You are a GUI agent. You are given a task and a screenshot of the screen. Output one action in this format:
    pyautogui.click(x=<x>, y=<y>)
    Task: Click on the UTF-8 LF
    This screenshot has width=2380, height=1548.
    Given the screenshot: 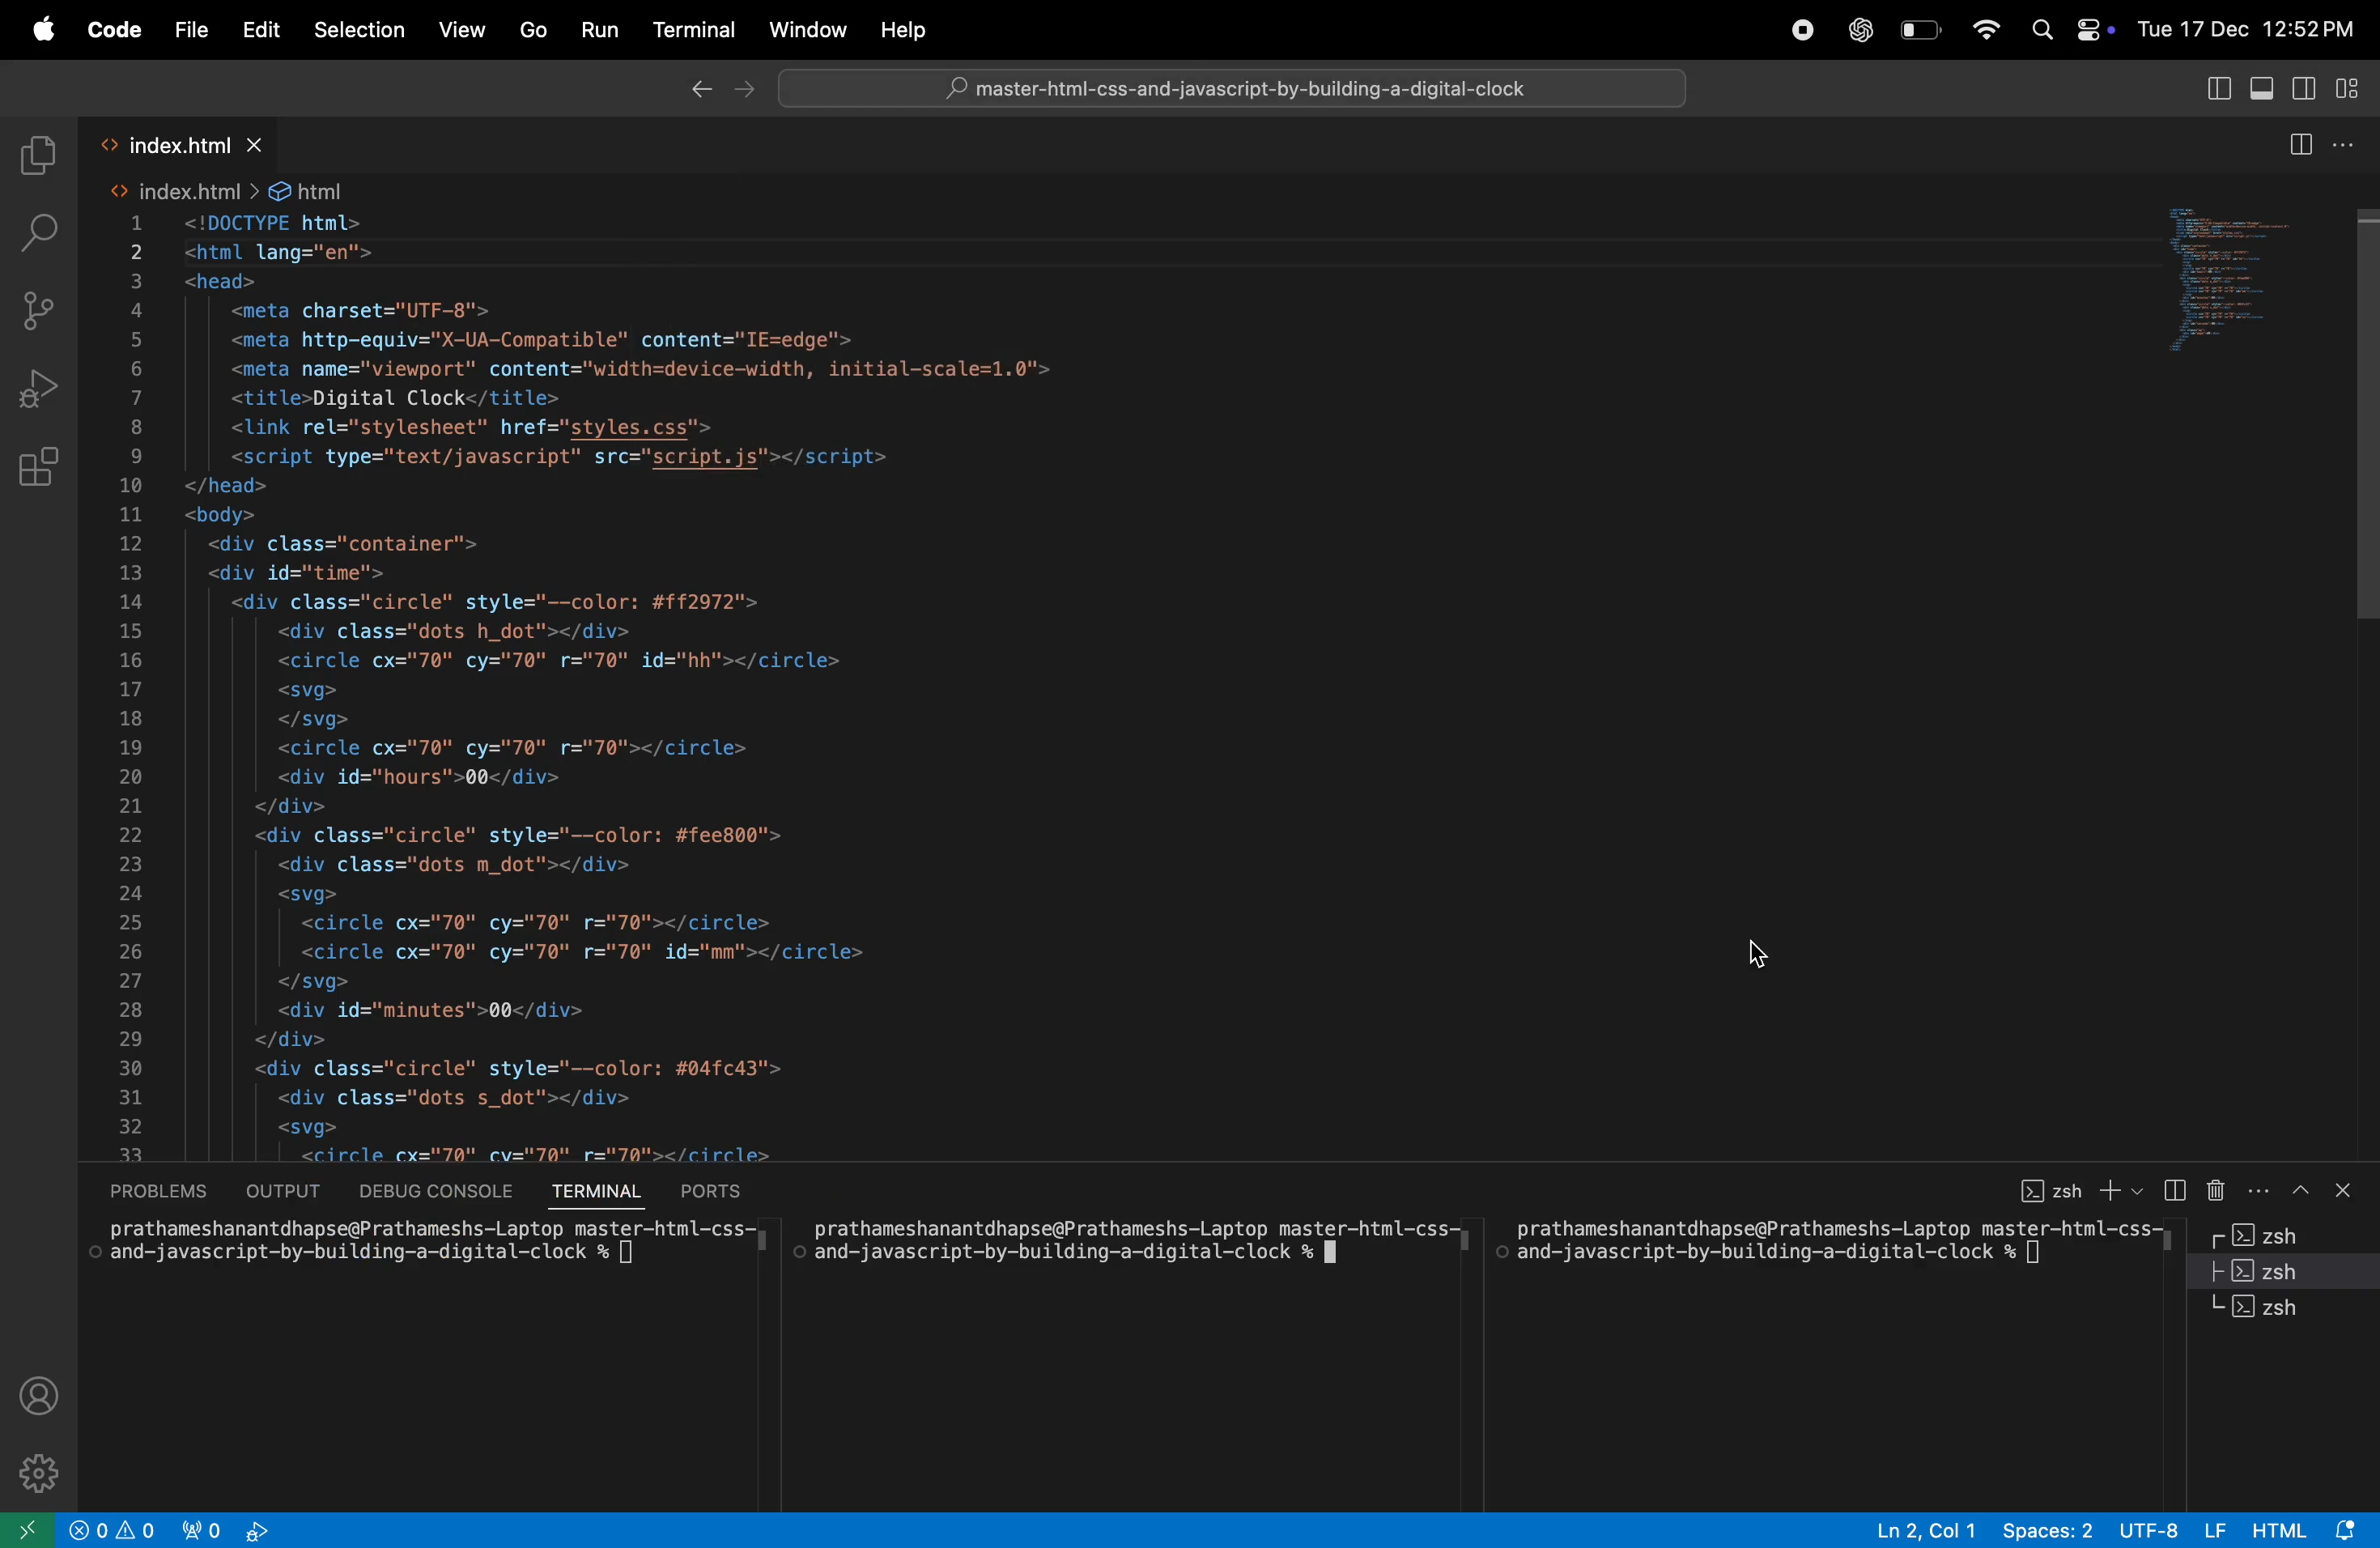 What is the action you would take?
    pyautogui.click(x=2174, y=1529)
    